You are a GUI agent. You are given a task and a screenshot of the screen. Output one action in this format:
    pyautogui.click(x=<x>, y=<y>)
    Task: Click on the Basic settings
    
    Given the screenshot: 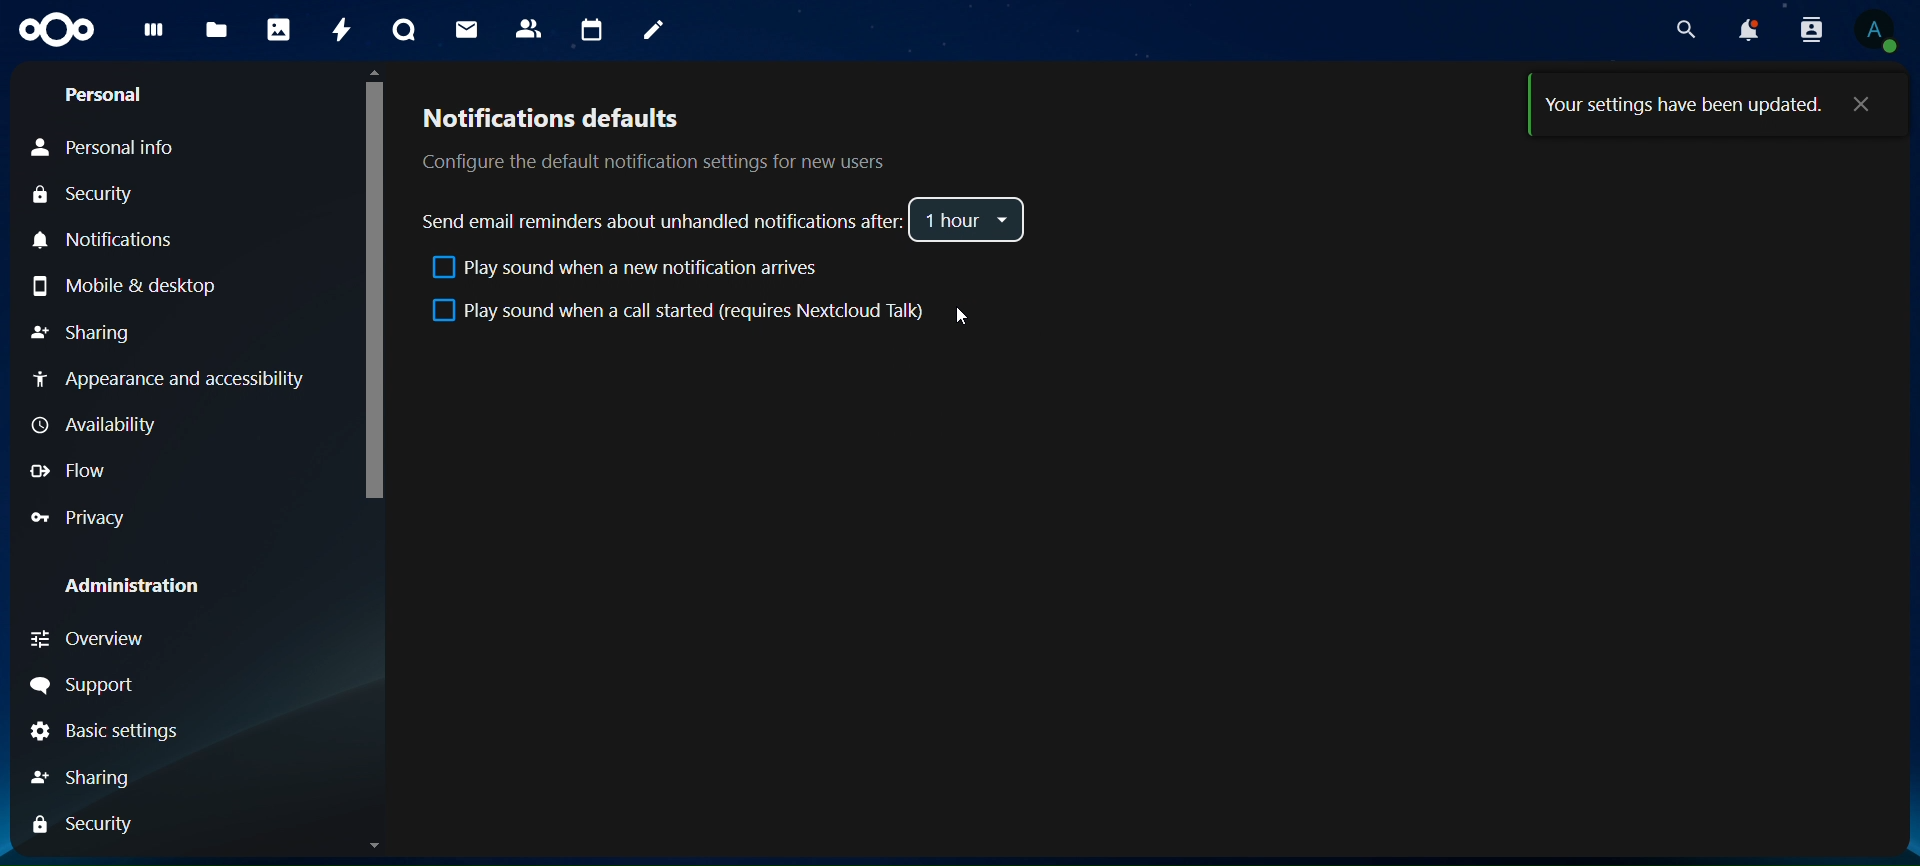 What is the action you would take?
    pyautogui.click(x=101, y=733)
    